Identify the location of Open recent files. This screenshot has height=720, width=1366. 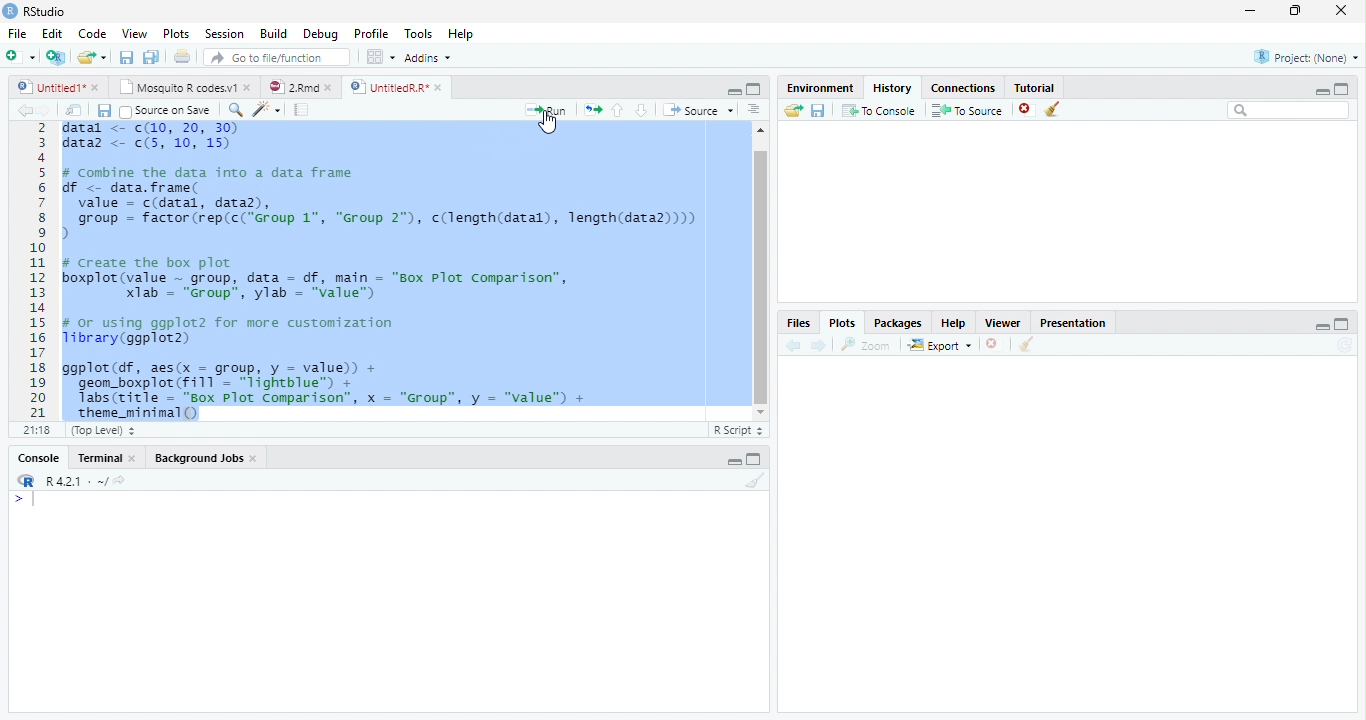
(103, 57).